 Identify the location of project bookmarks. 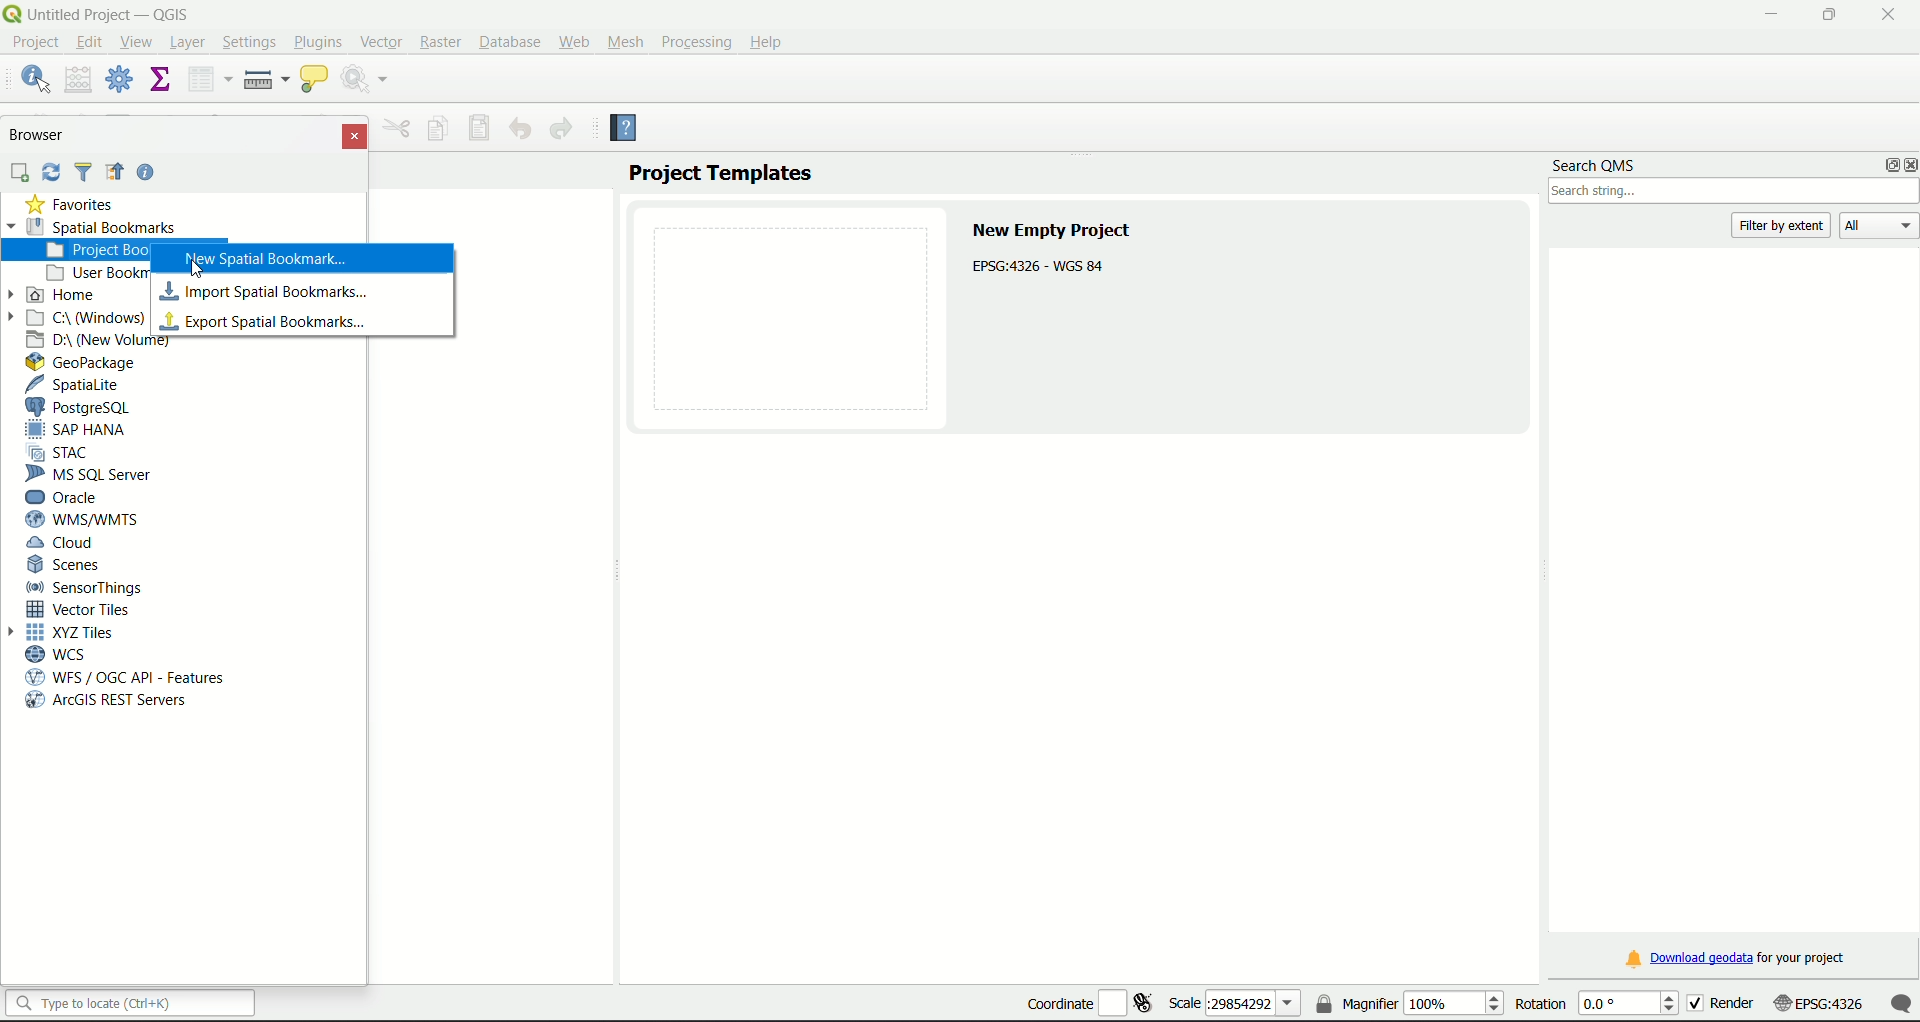
(97, 249).